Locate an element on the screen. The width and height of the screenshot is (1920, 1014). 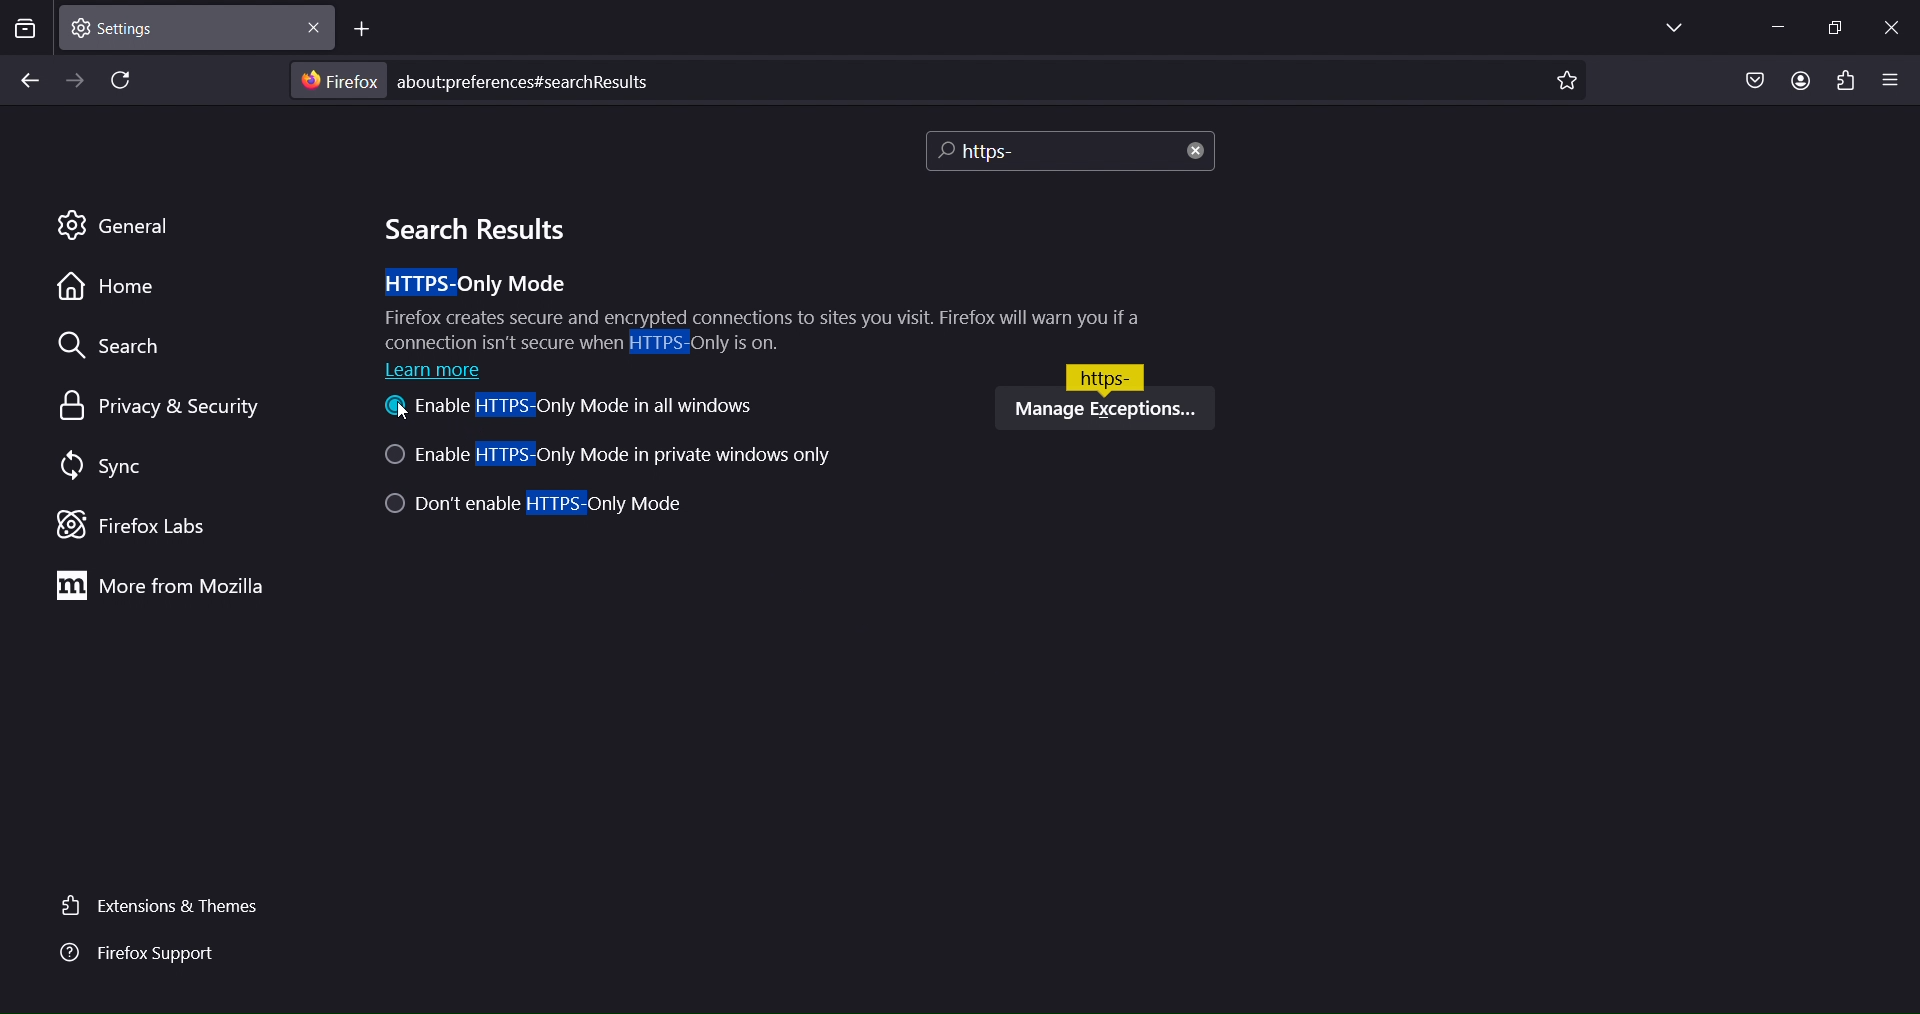
reload page is located at coordinates (115, 78).